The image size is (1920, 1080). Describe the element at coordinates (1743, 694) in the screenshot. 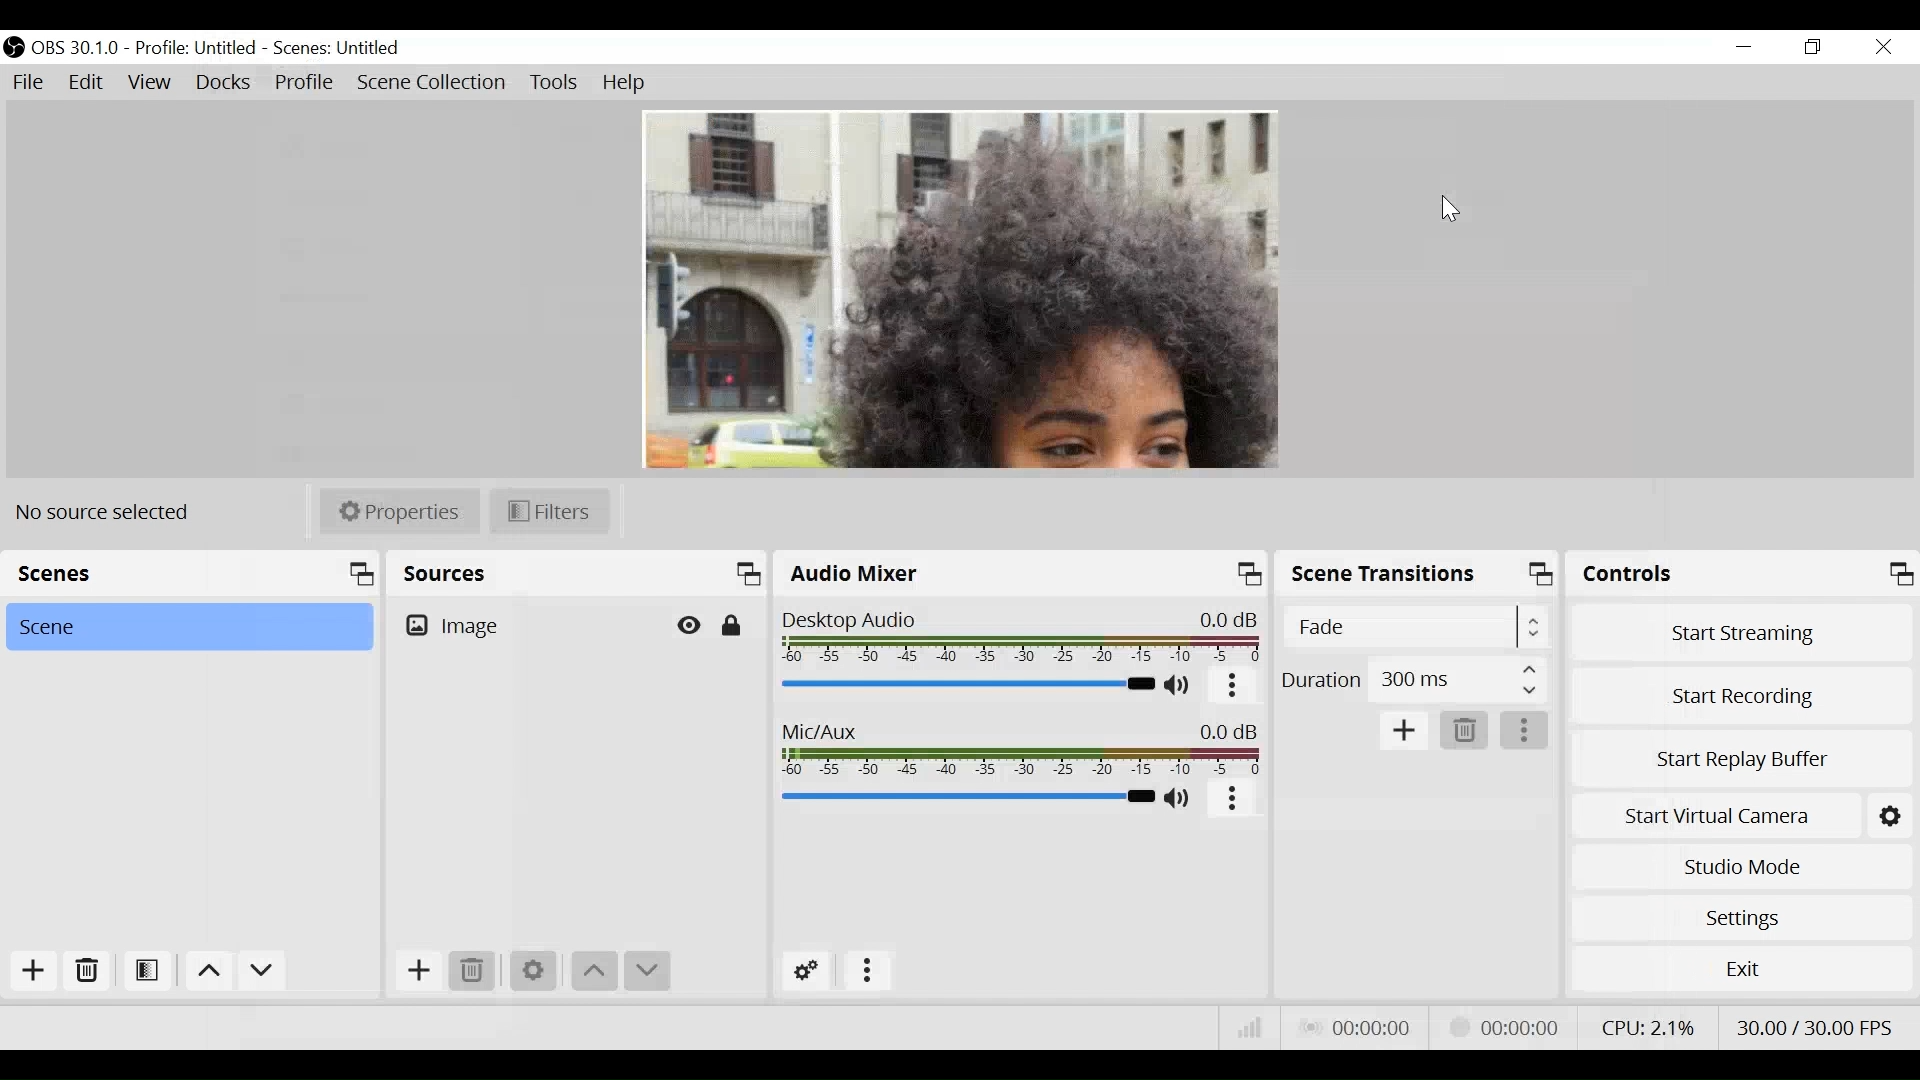

I see `Start Recording` at that location.